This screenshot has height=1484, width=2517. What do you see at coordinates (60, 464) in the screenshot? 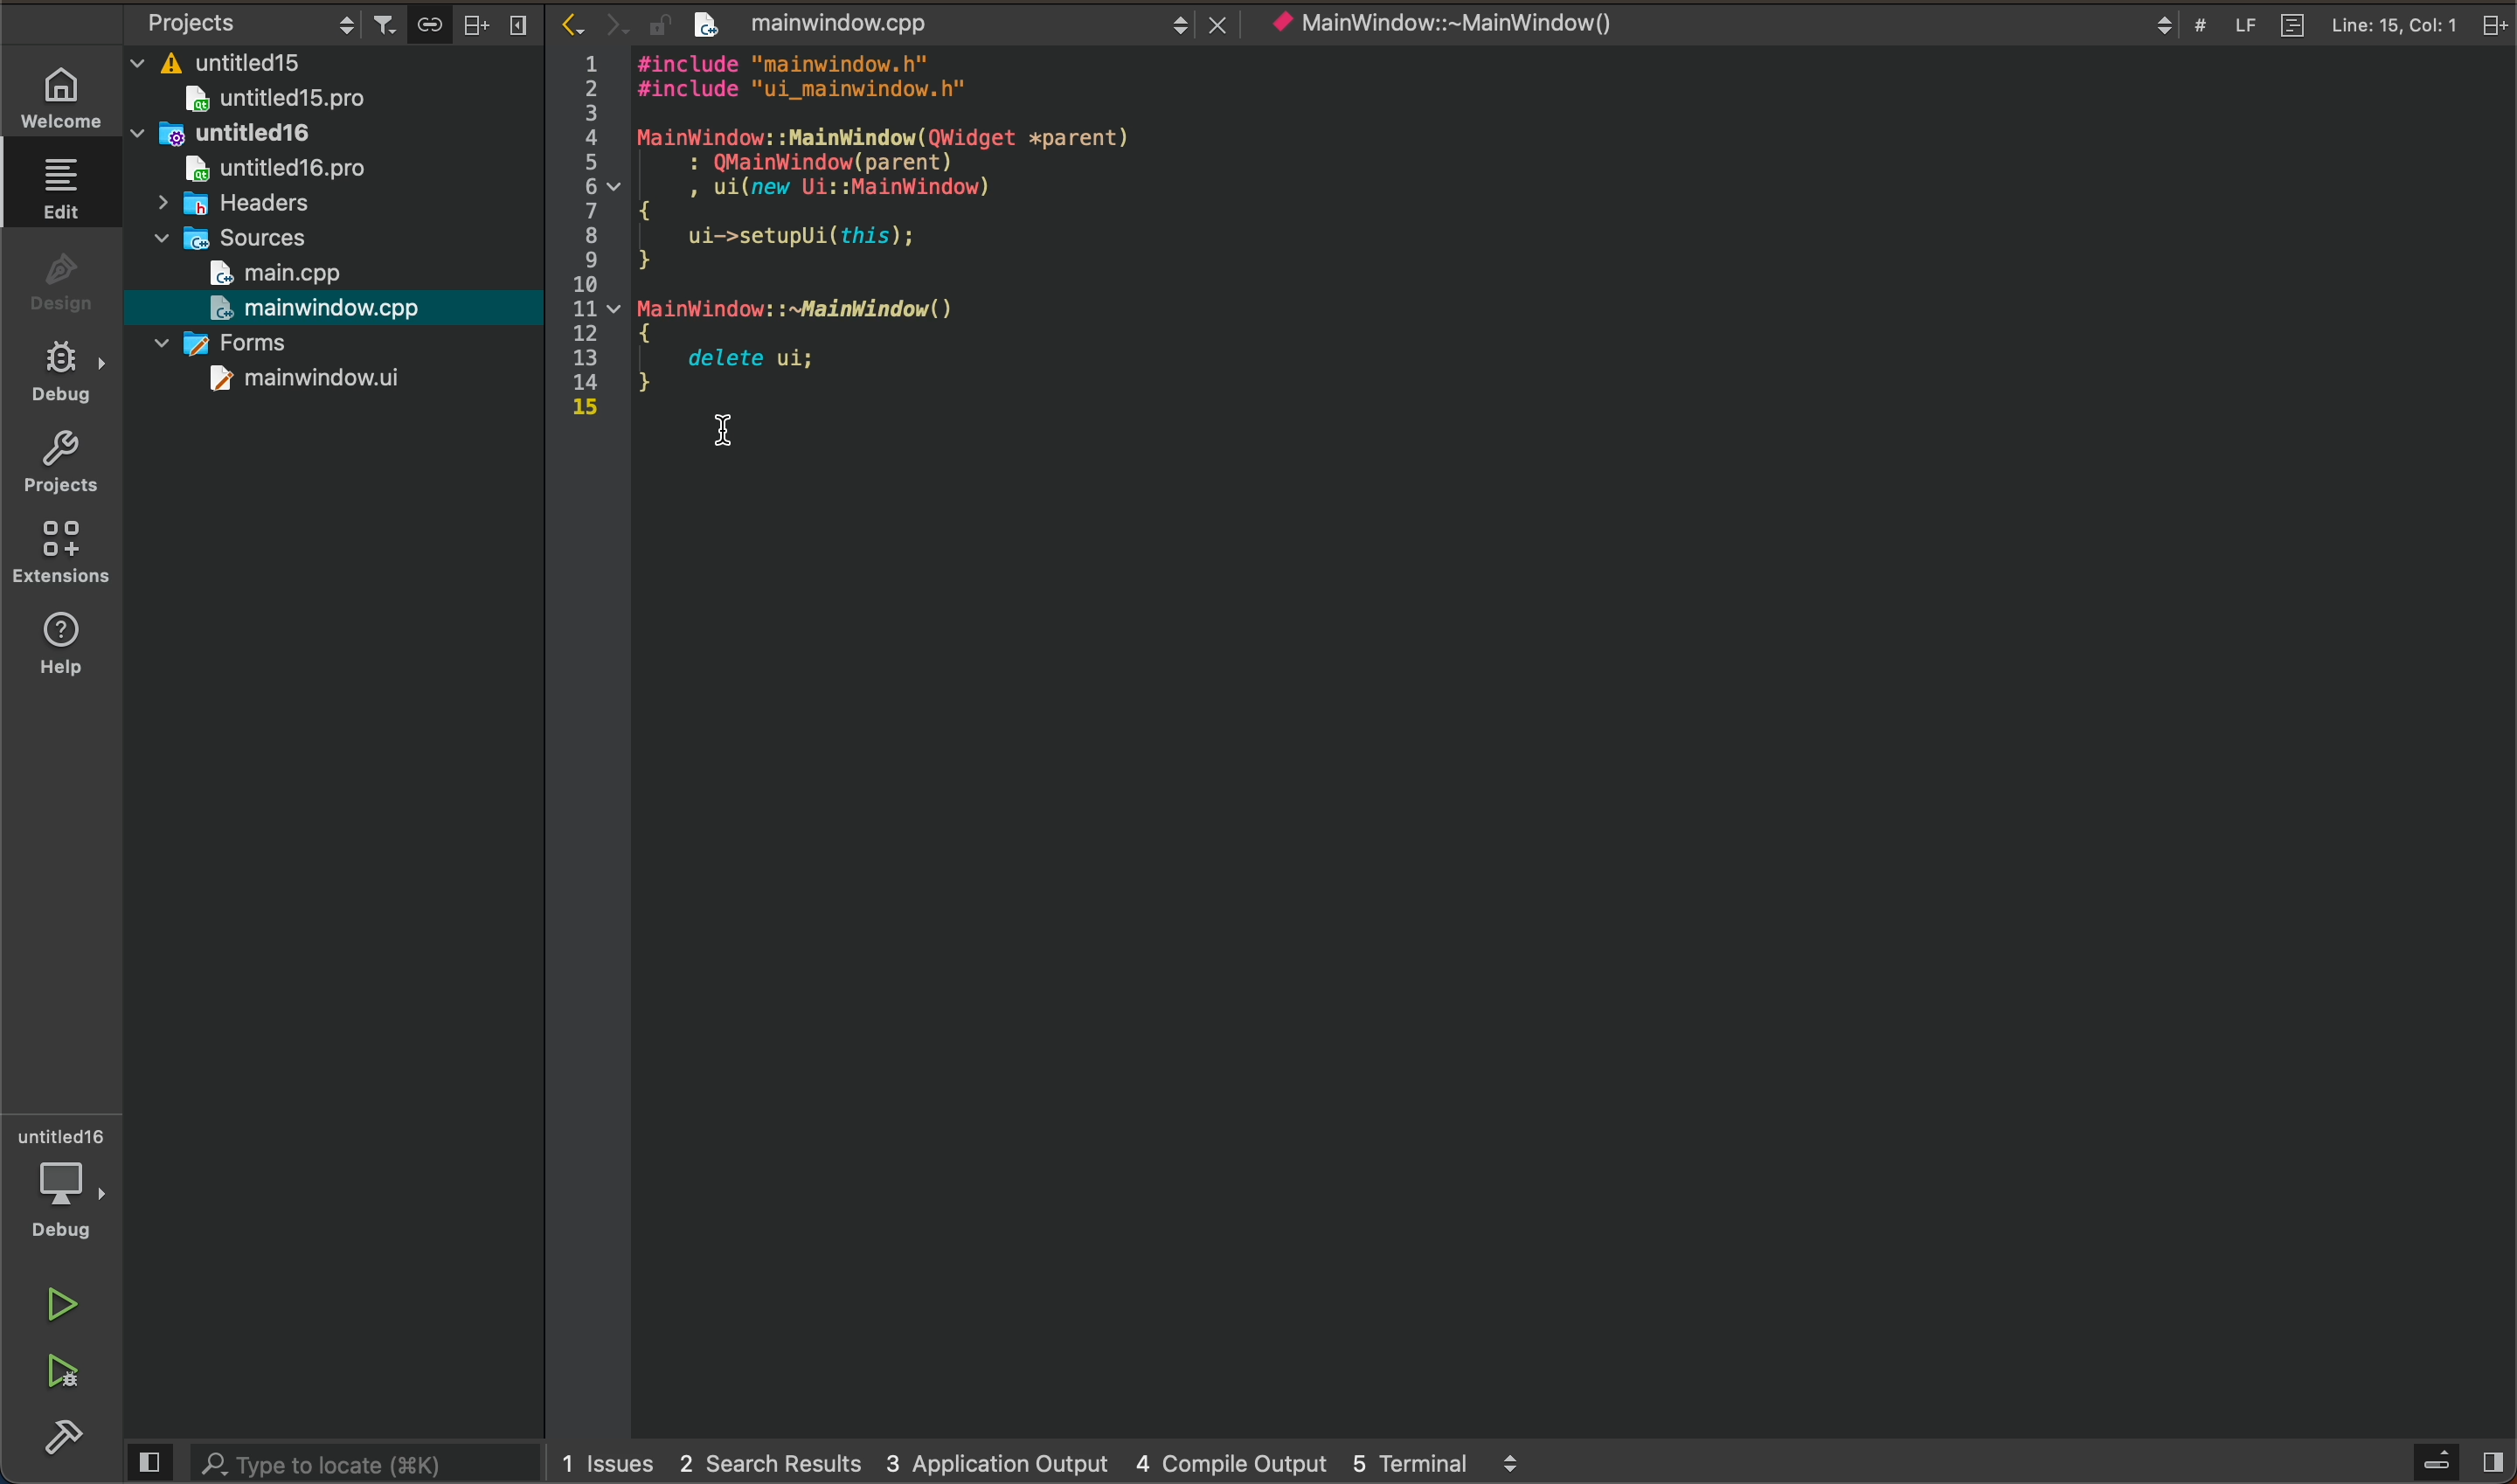
I see `projects` at bounding box center [60, 464].